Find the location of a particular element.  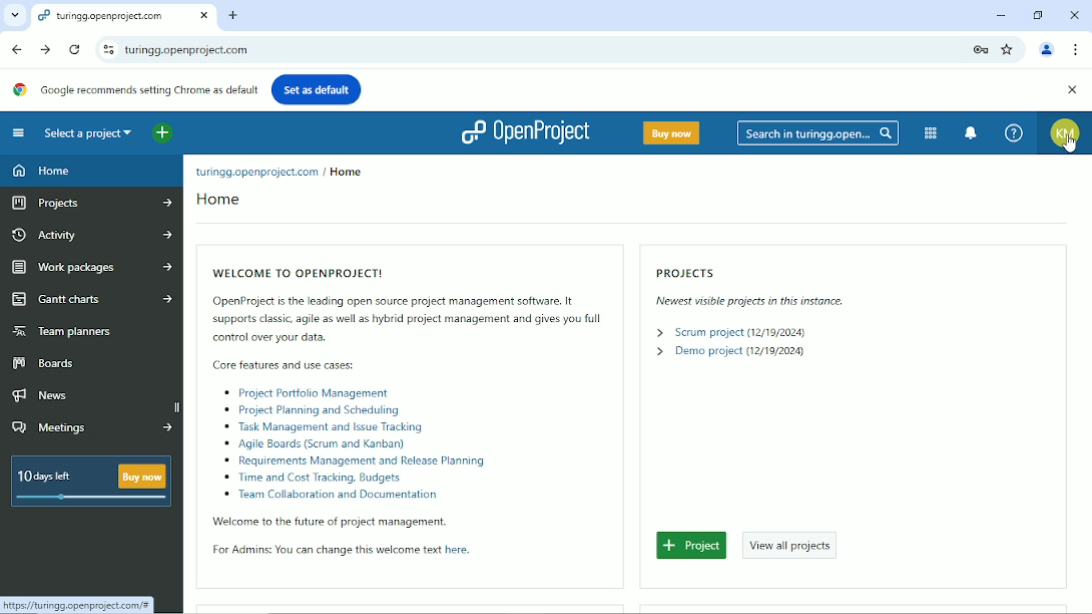

View site information is located at coordinates (105, 49).